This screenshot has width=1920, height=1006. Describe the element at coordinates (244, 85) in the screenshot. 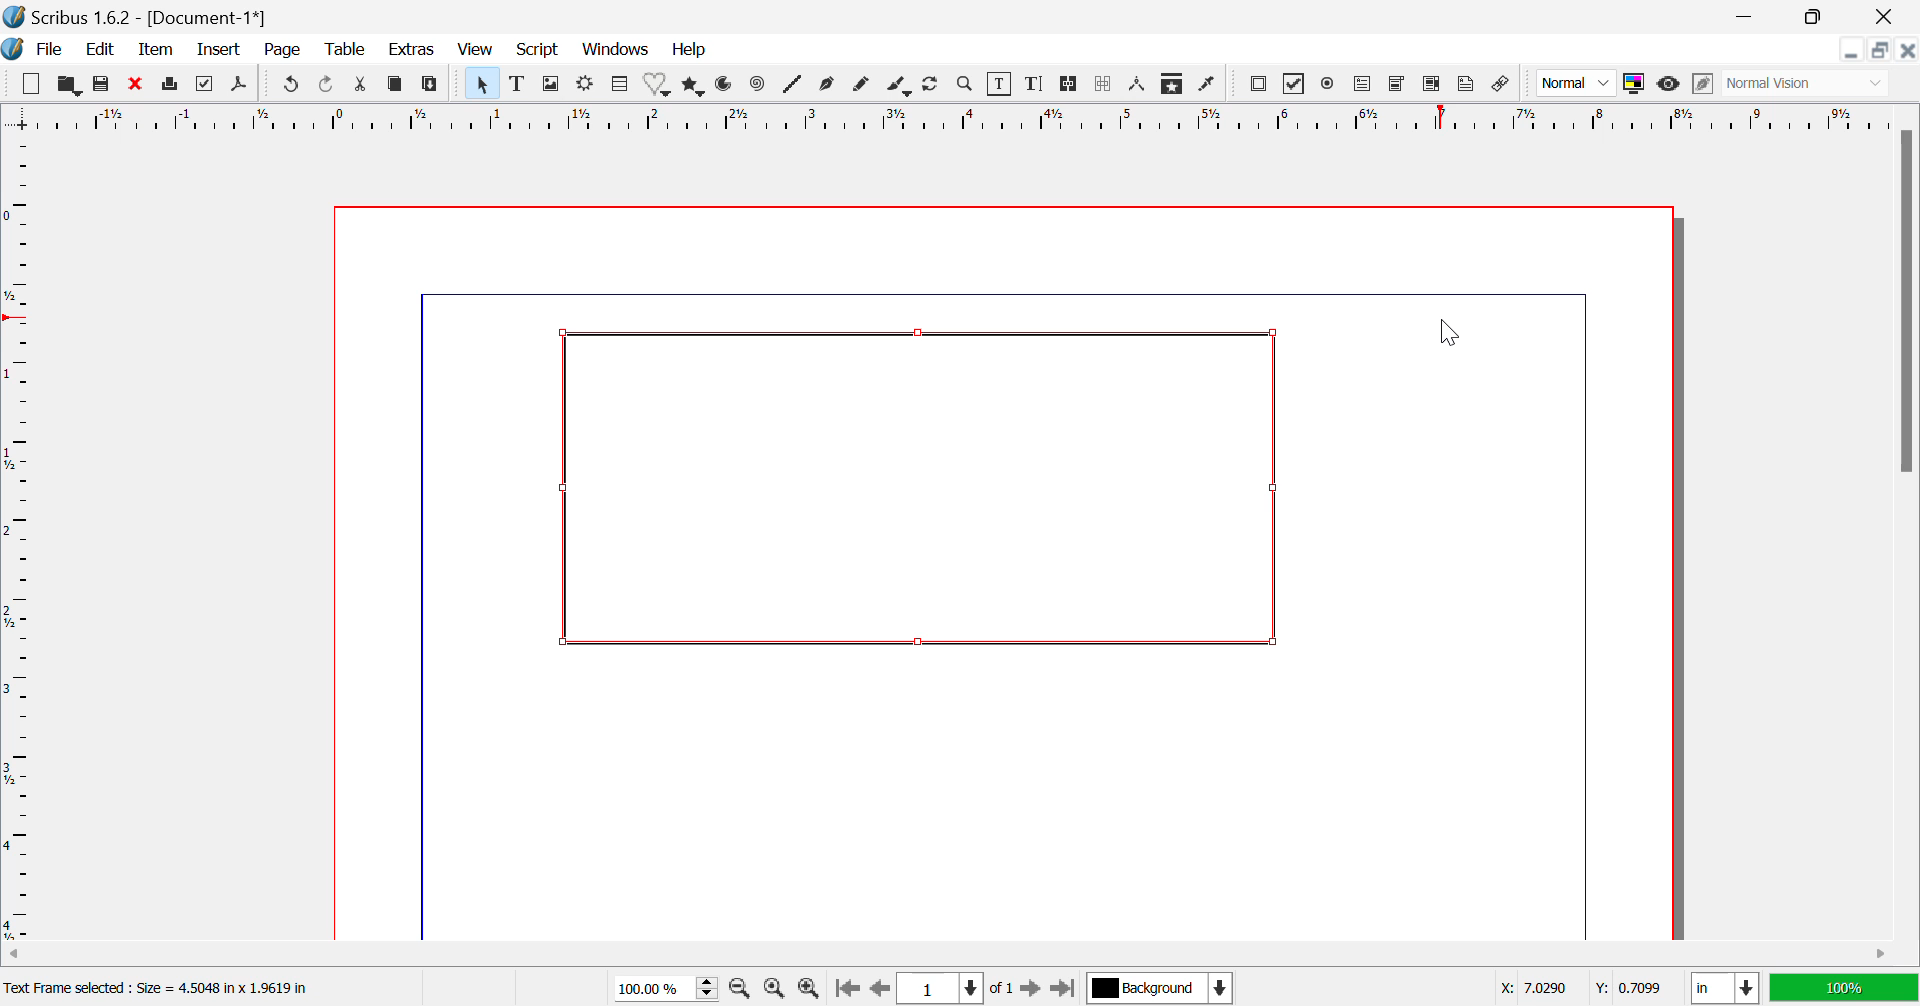

I see `Save as Pdf` at that location.